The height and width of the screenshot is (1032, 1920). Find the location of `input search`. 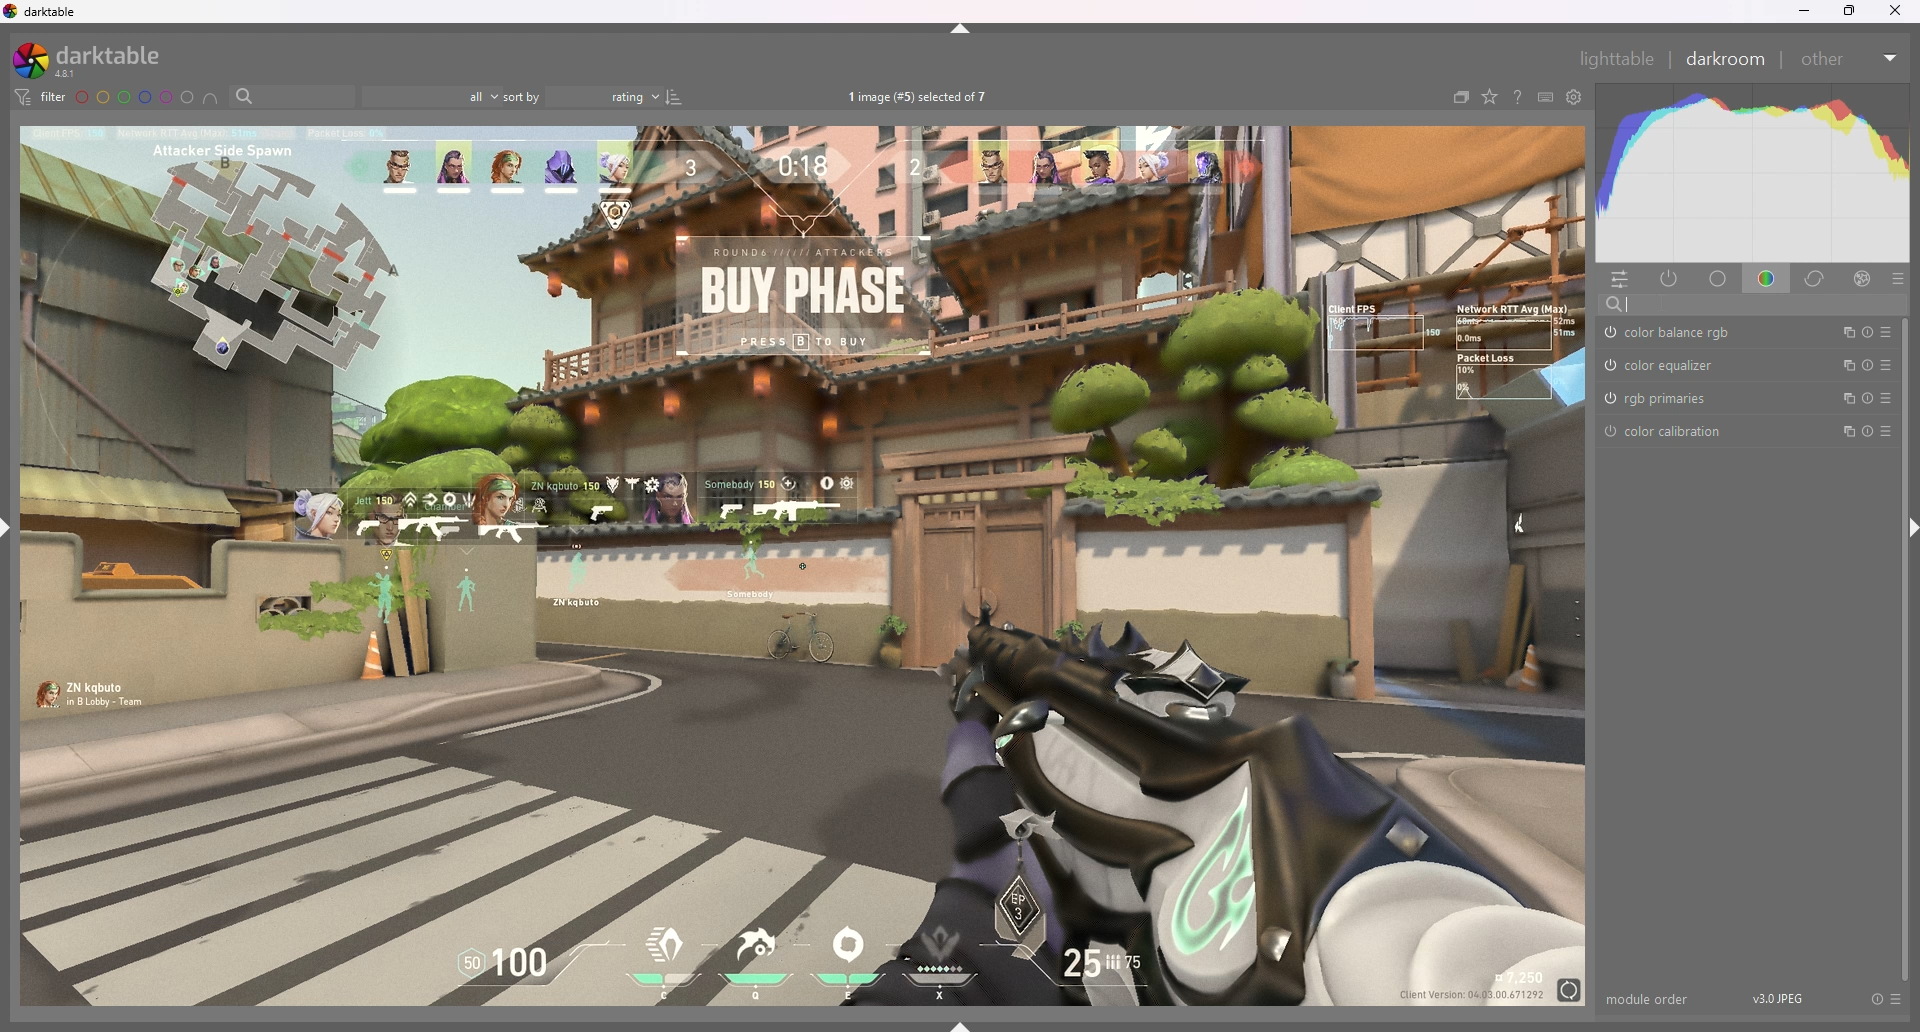

input search is located at coordinates (1755, 304).